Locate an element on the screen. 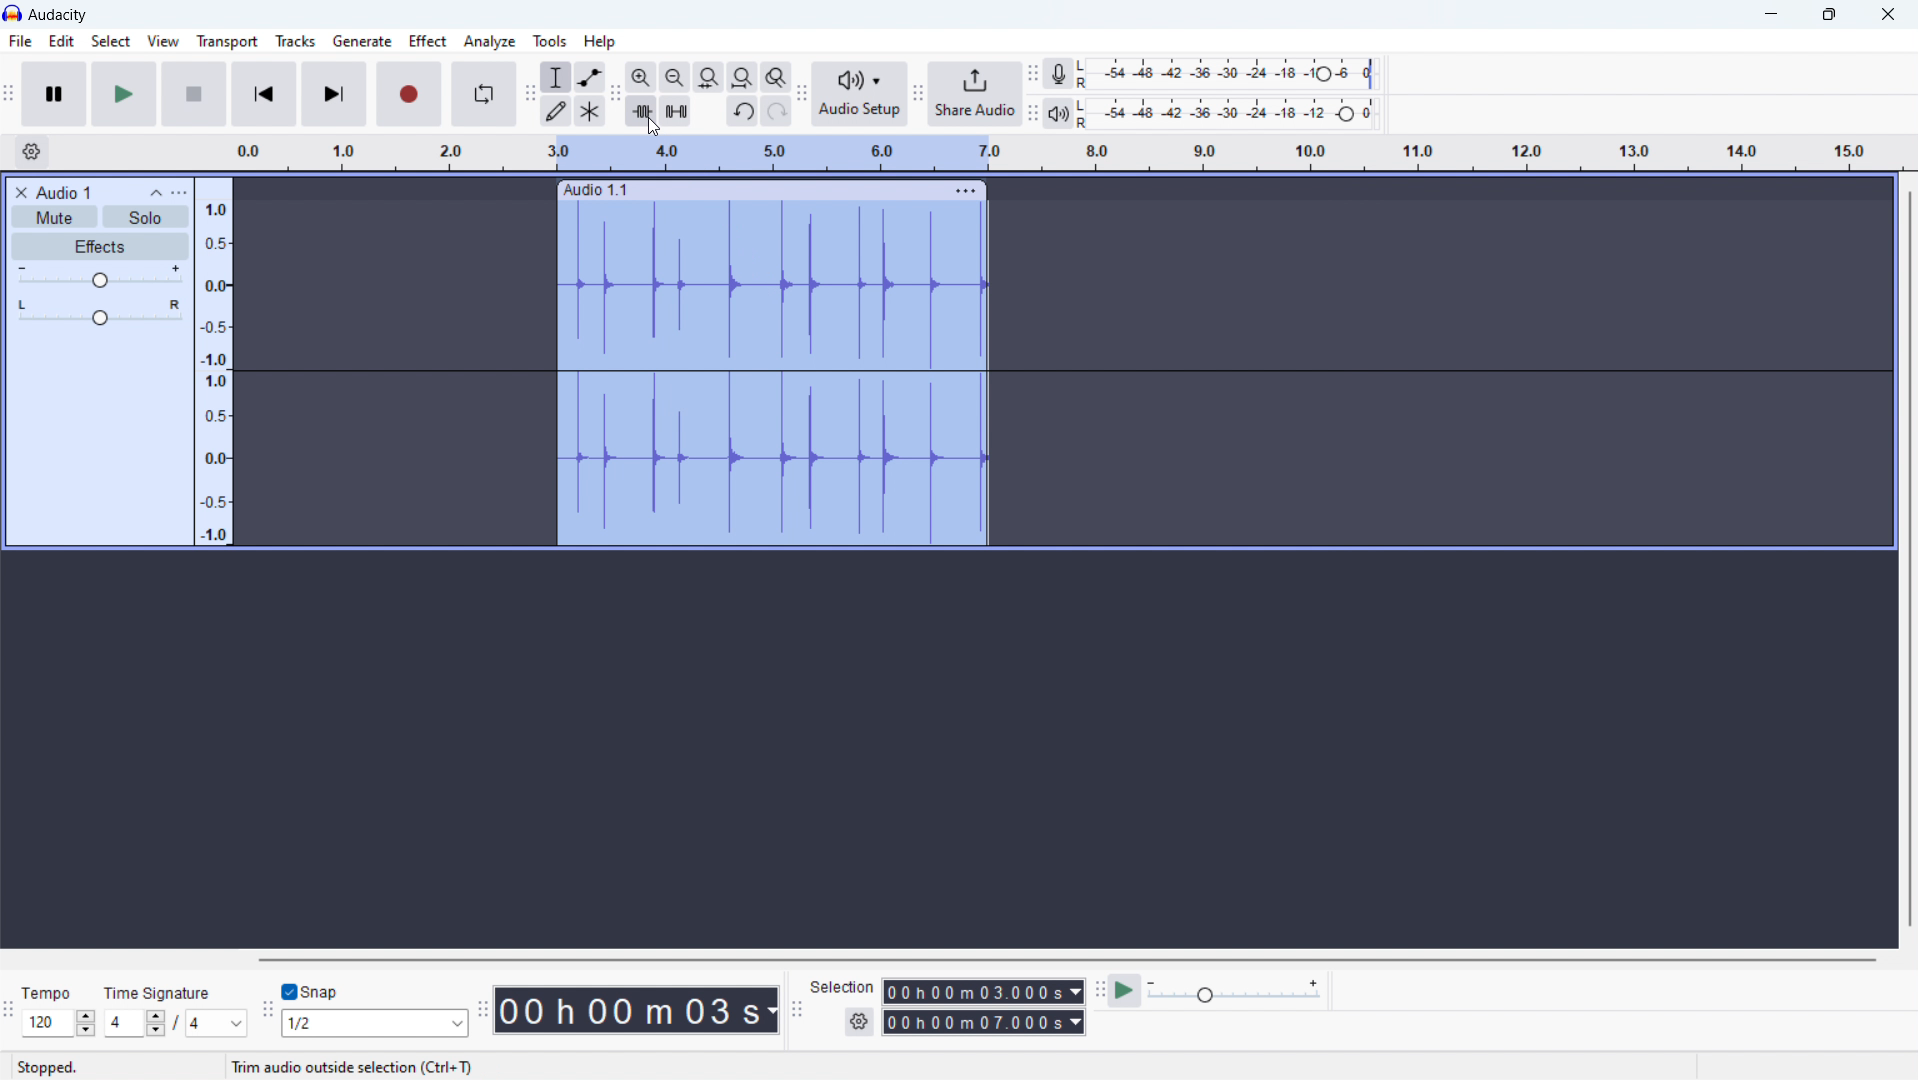  tools toolbar is located at coordinates (529, 94).